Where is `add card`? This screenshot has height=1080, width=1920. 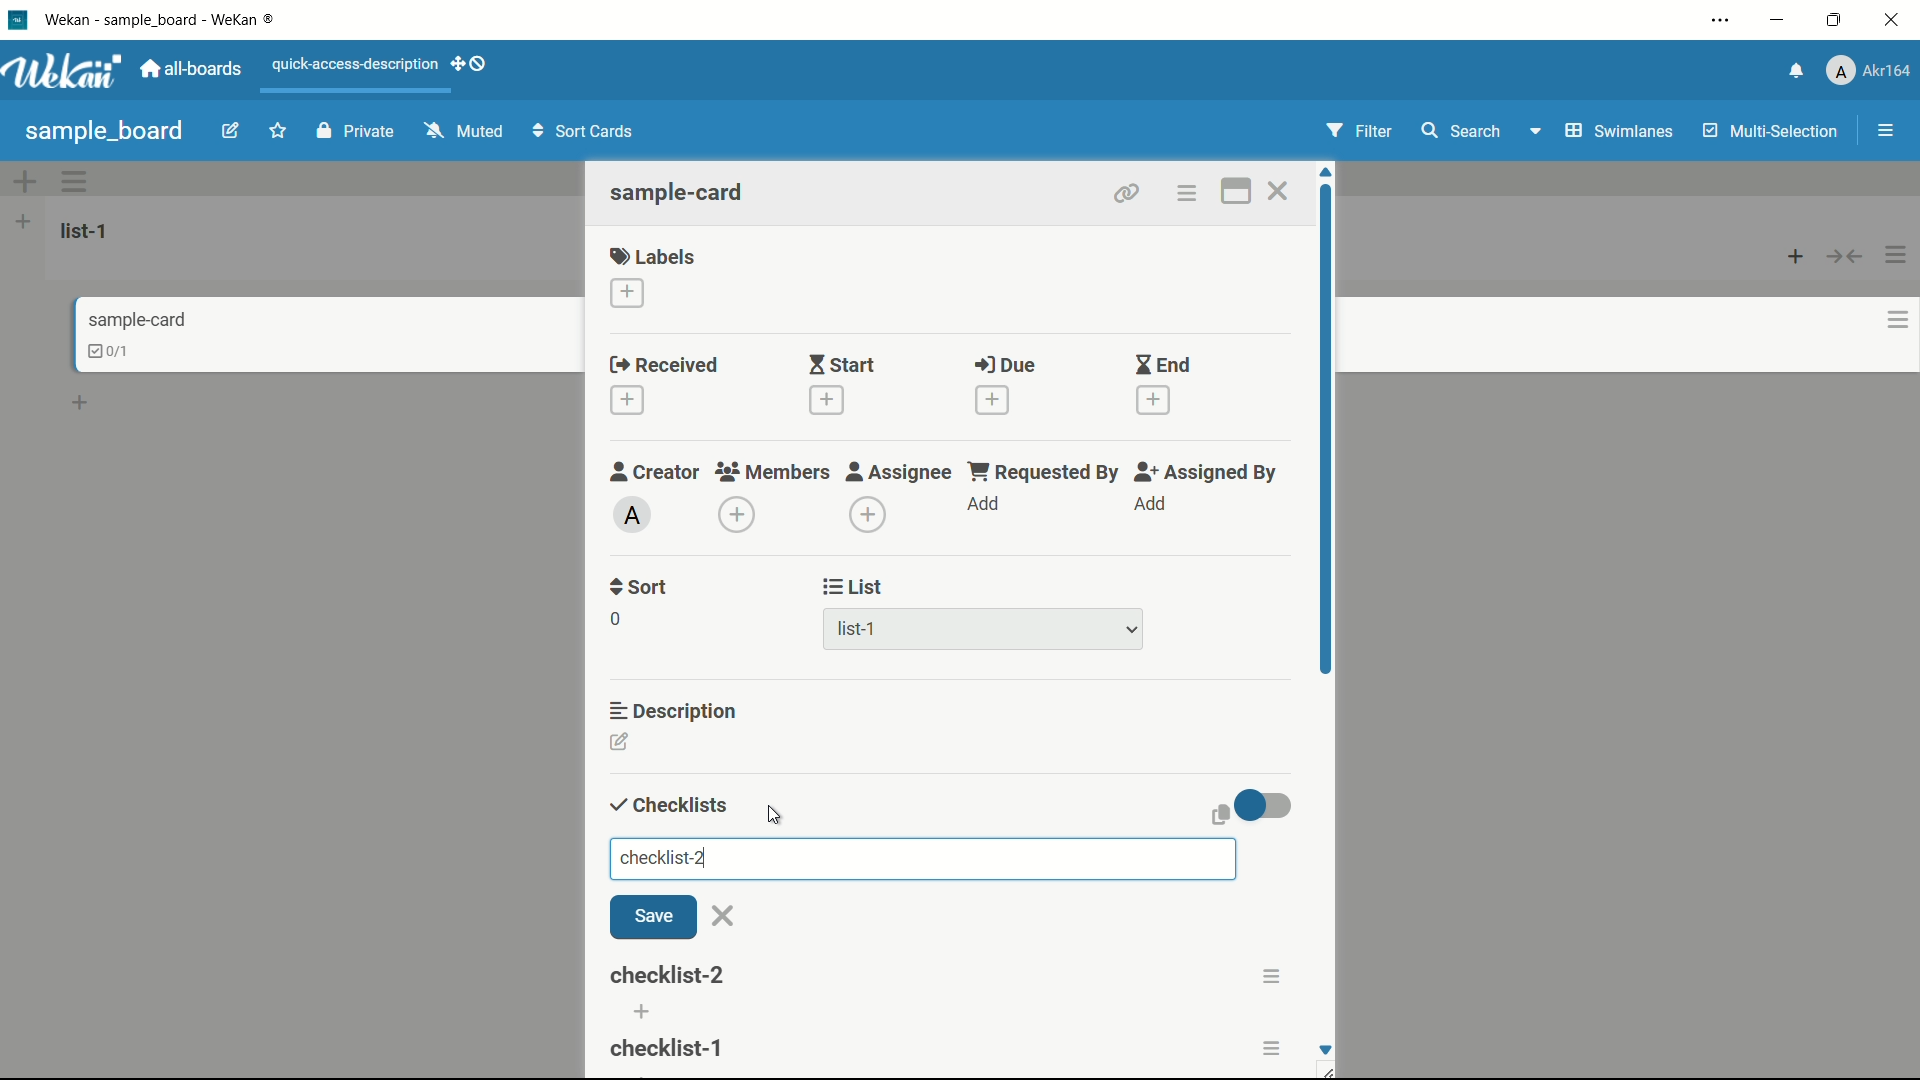 add card is located at coordinates (1796, 255).